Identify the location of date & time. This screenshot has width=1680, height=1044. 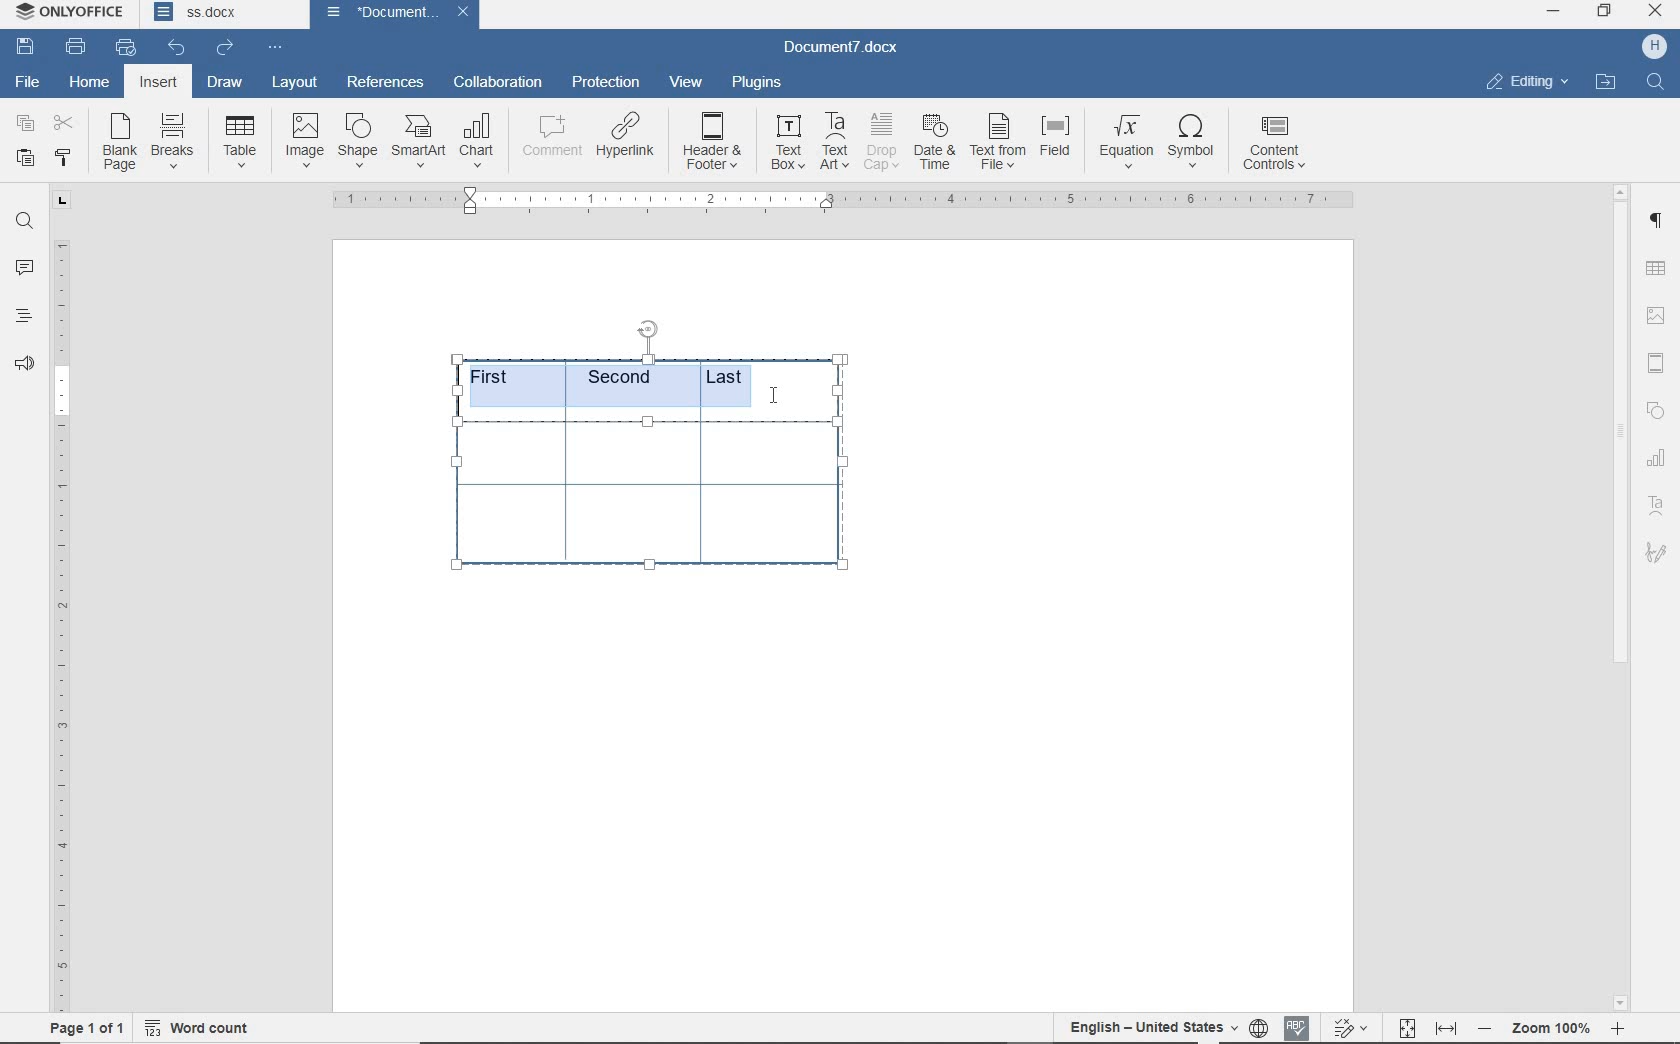
(935, 144).